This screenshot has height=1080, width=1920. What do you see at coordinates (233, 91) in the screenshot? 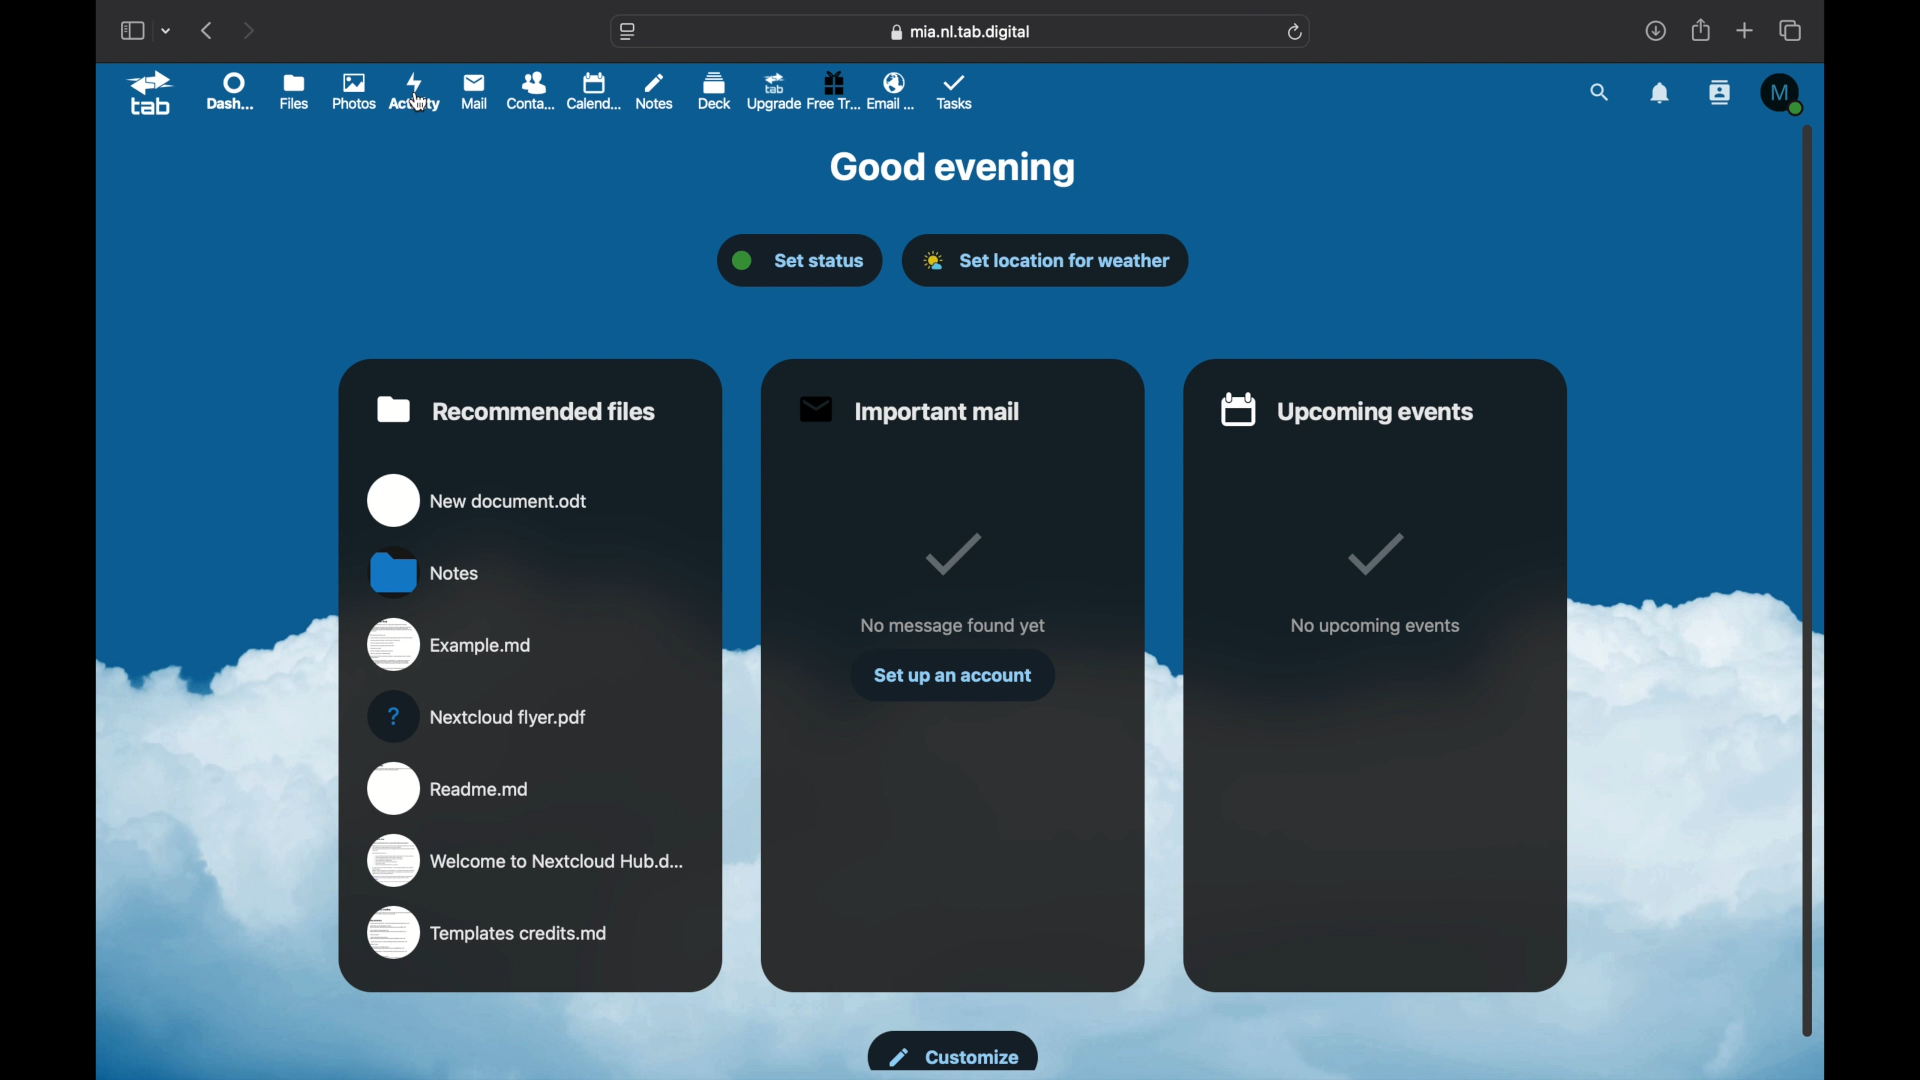
I see `dashboard` at bounding box center [233, 91].